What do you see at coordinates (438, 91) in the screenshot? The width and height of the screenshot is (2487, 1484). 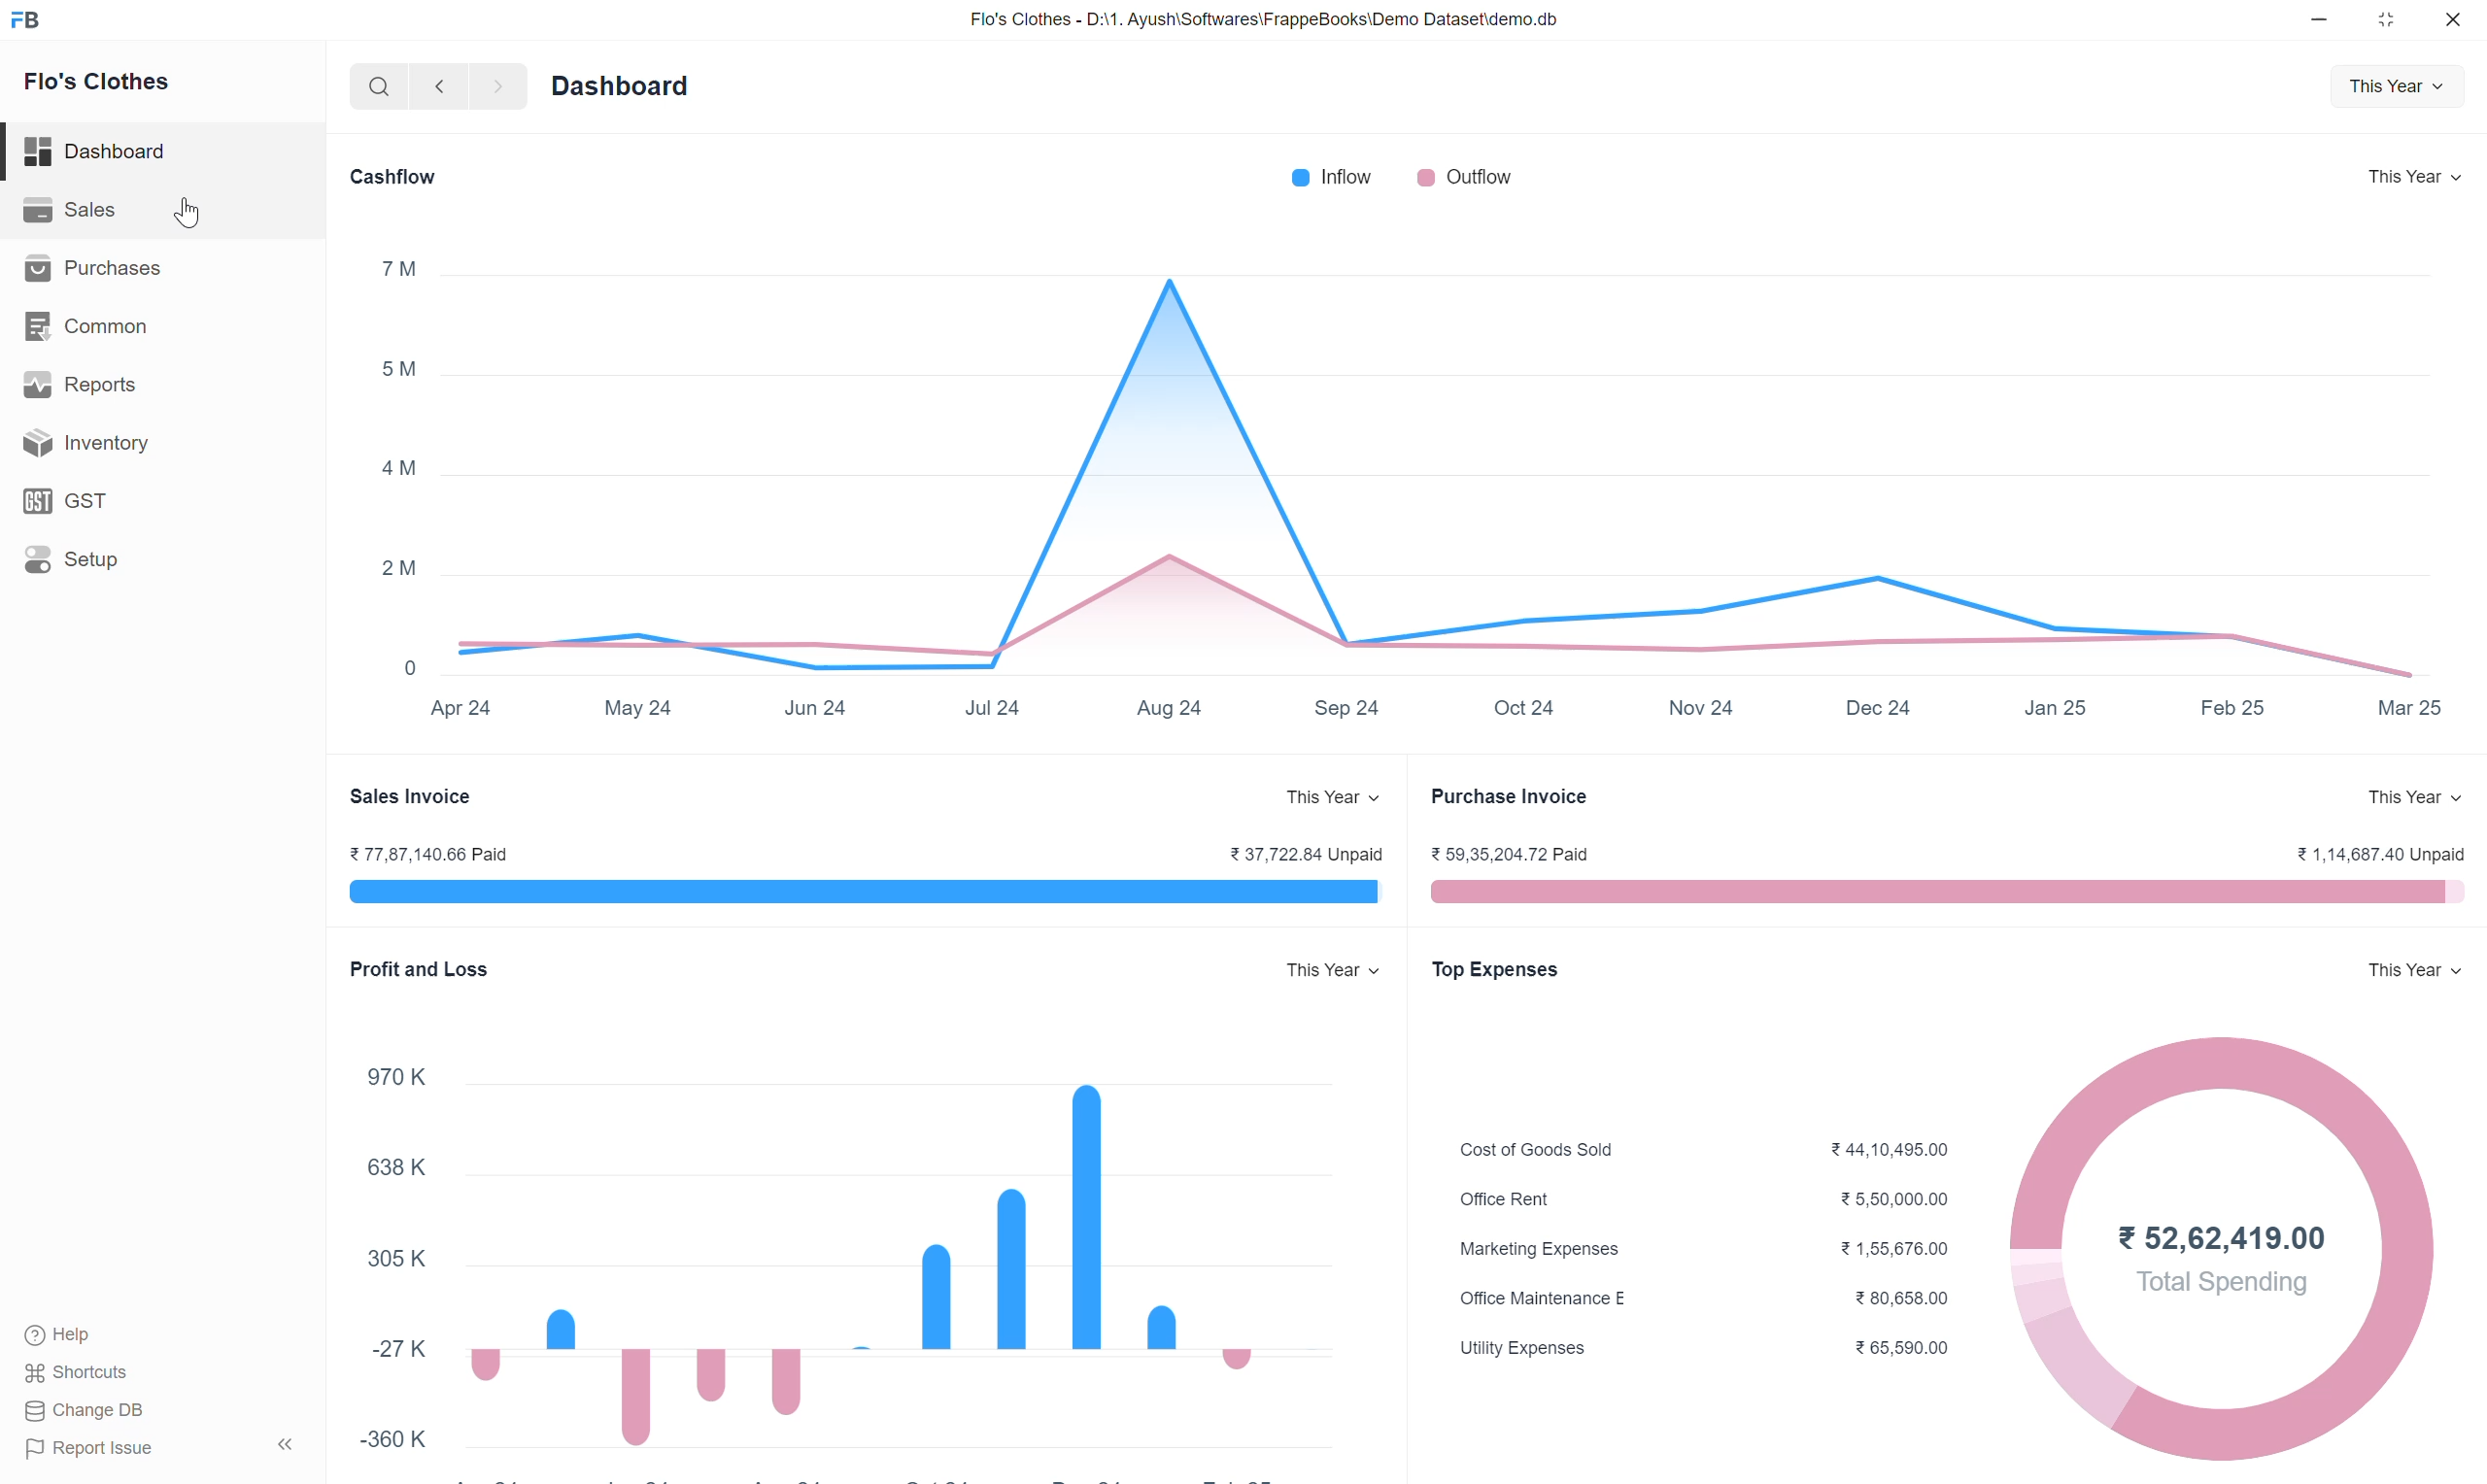 I see `go back ` at bounding box center [438, 91].